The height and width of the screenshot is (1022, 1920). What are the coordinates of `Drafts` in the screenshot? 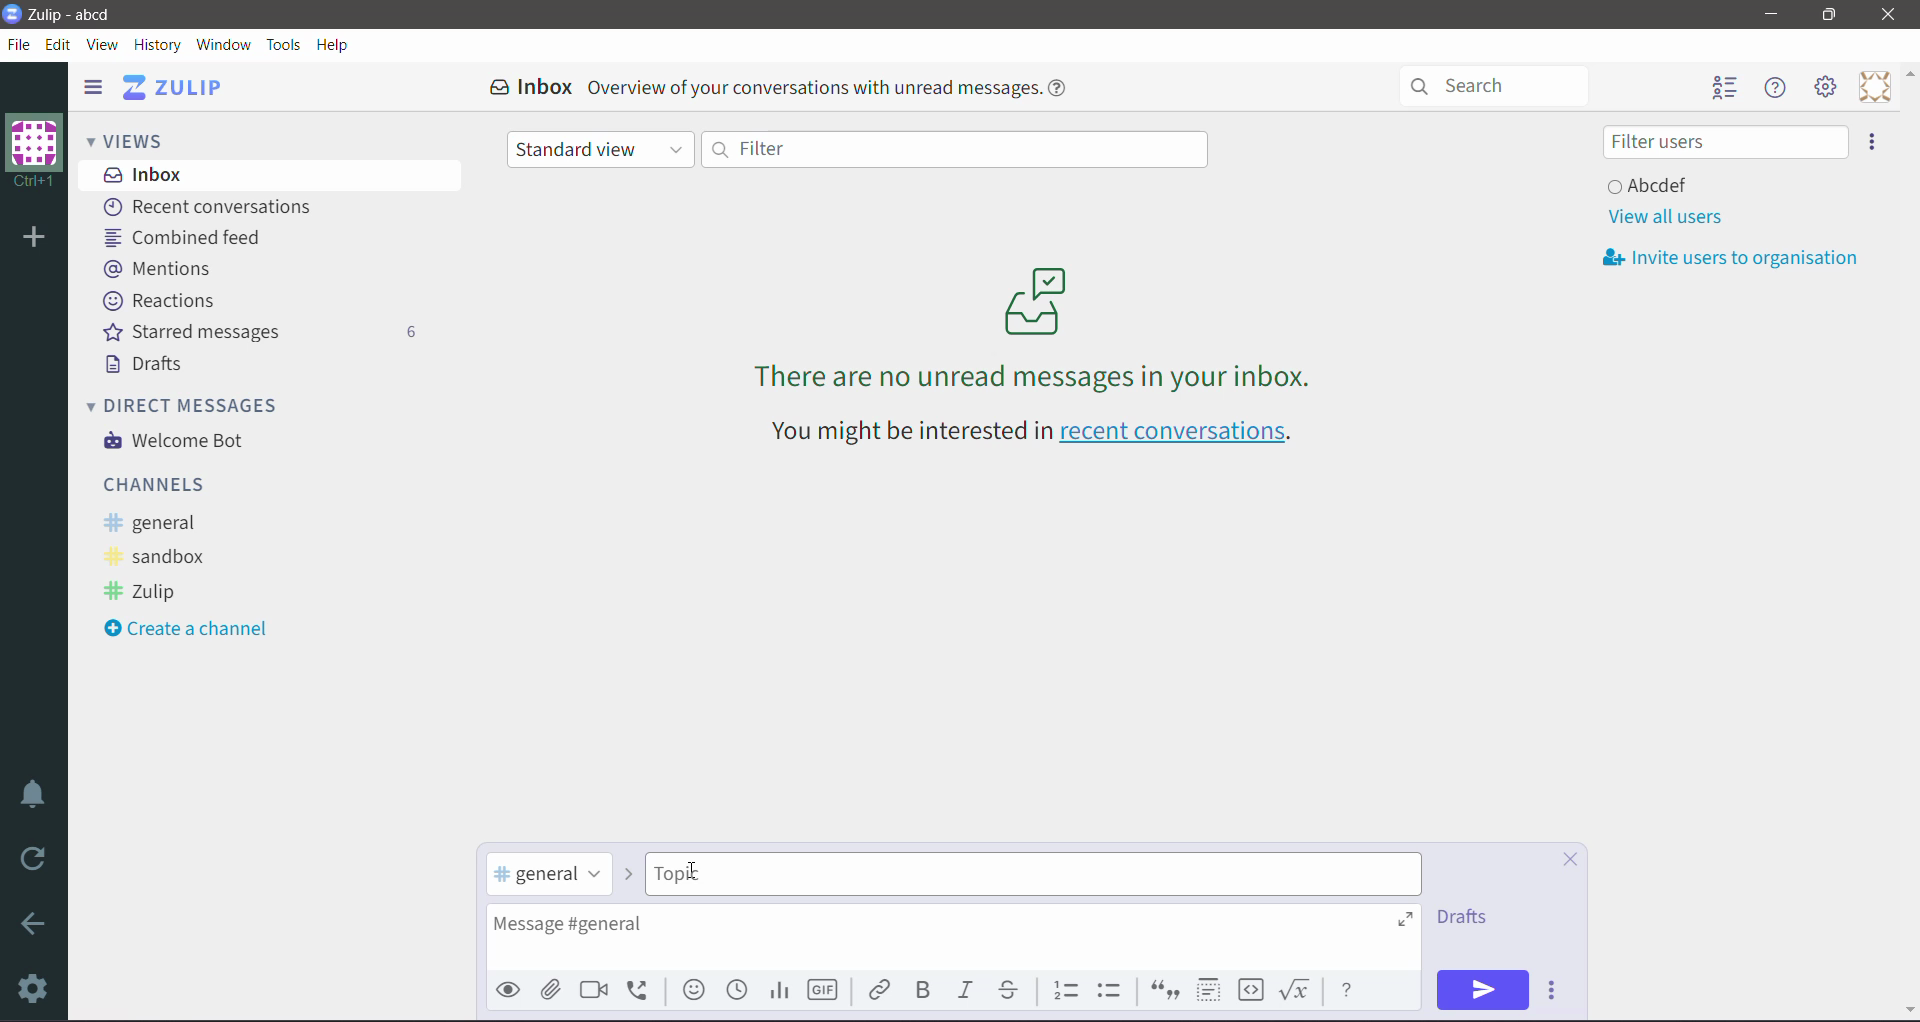 It's located at (1469, 917).